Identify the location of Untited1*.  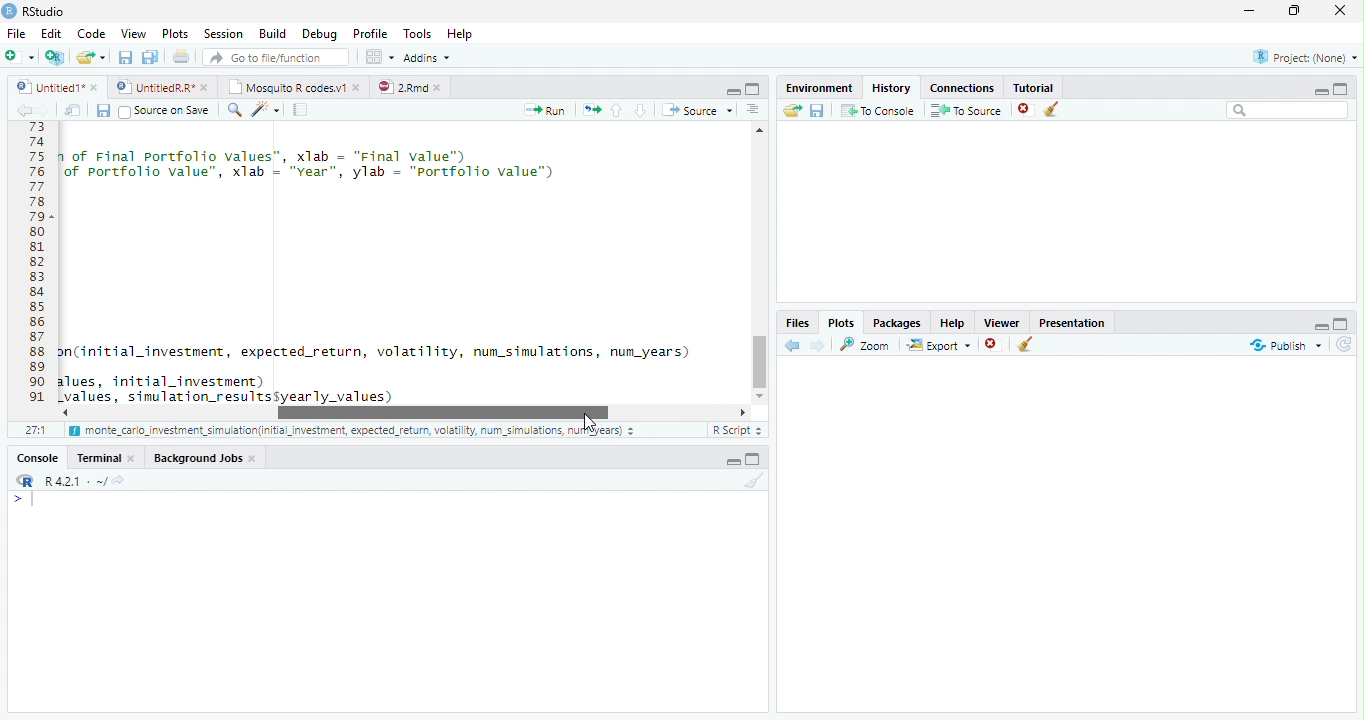
(55, 86).